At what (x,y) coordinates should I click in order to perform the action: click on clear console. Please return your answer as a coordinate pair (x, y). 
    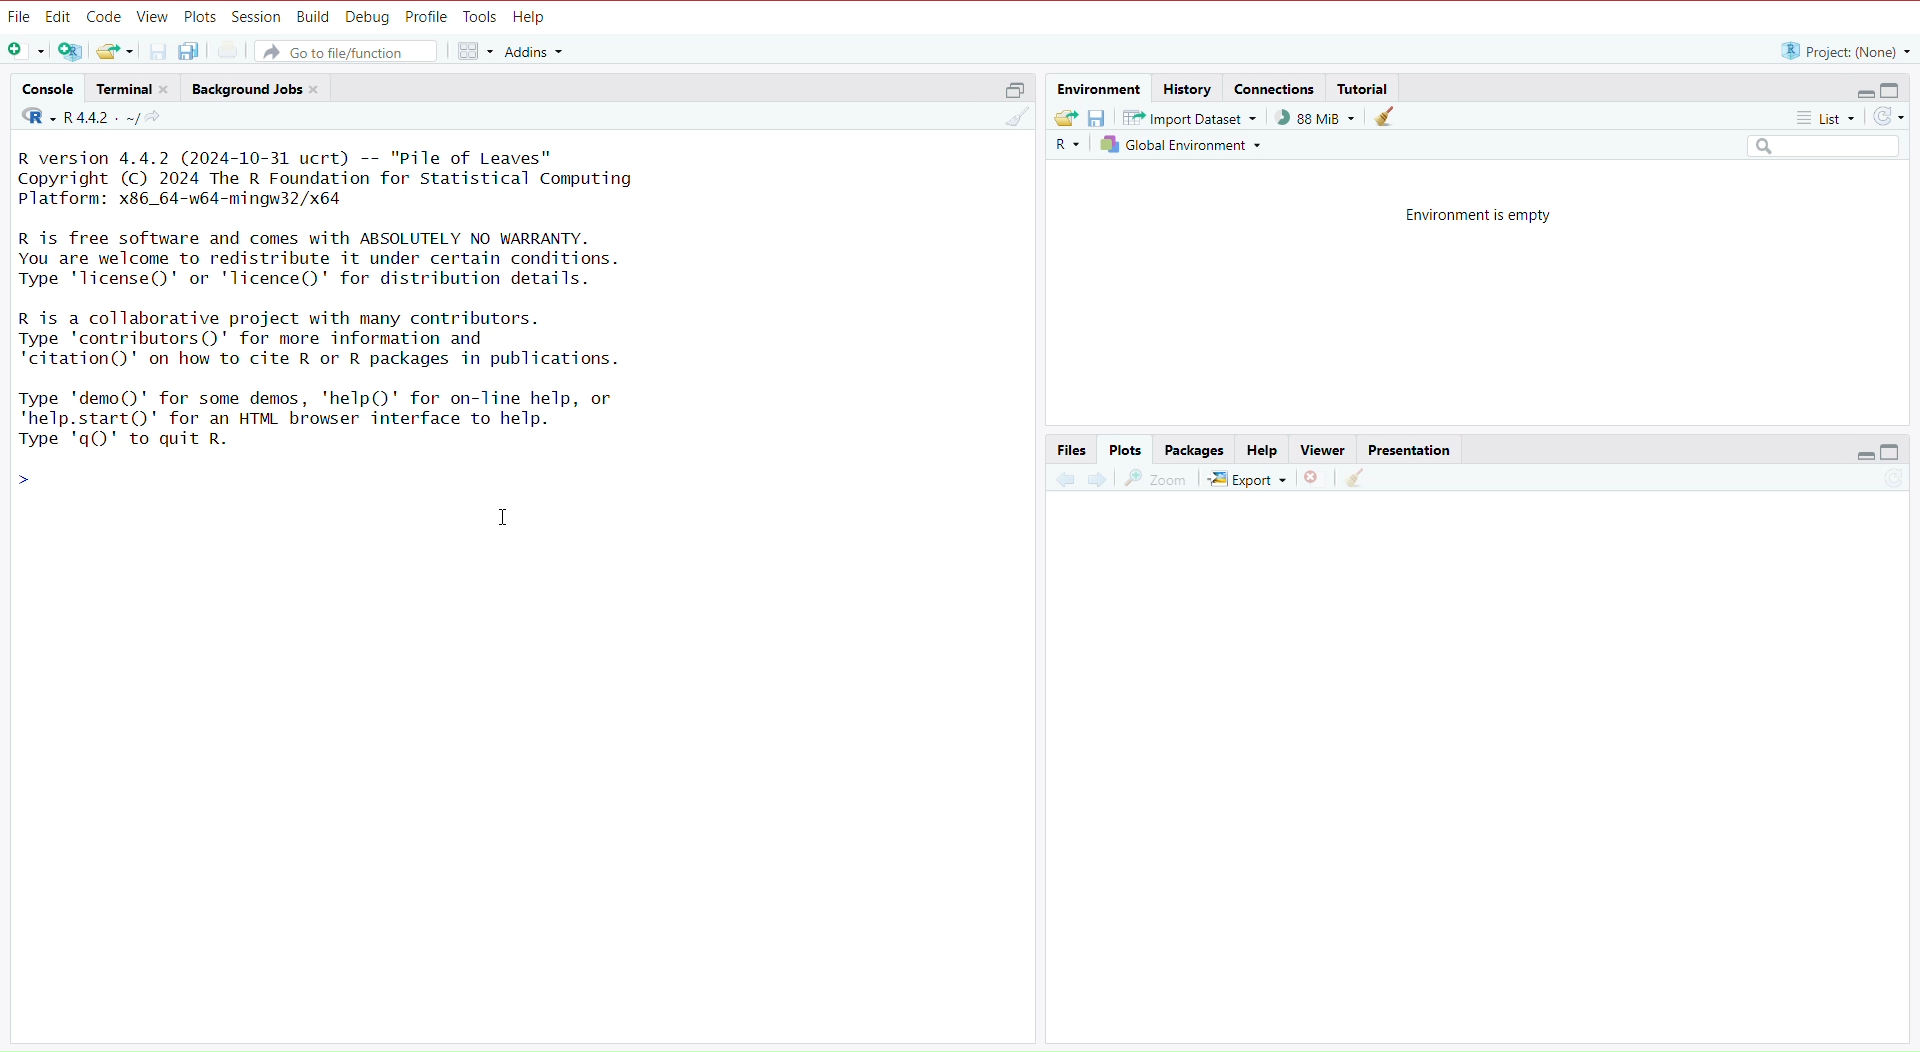
    Looking at the image, I should click on (1009, 119).